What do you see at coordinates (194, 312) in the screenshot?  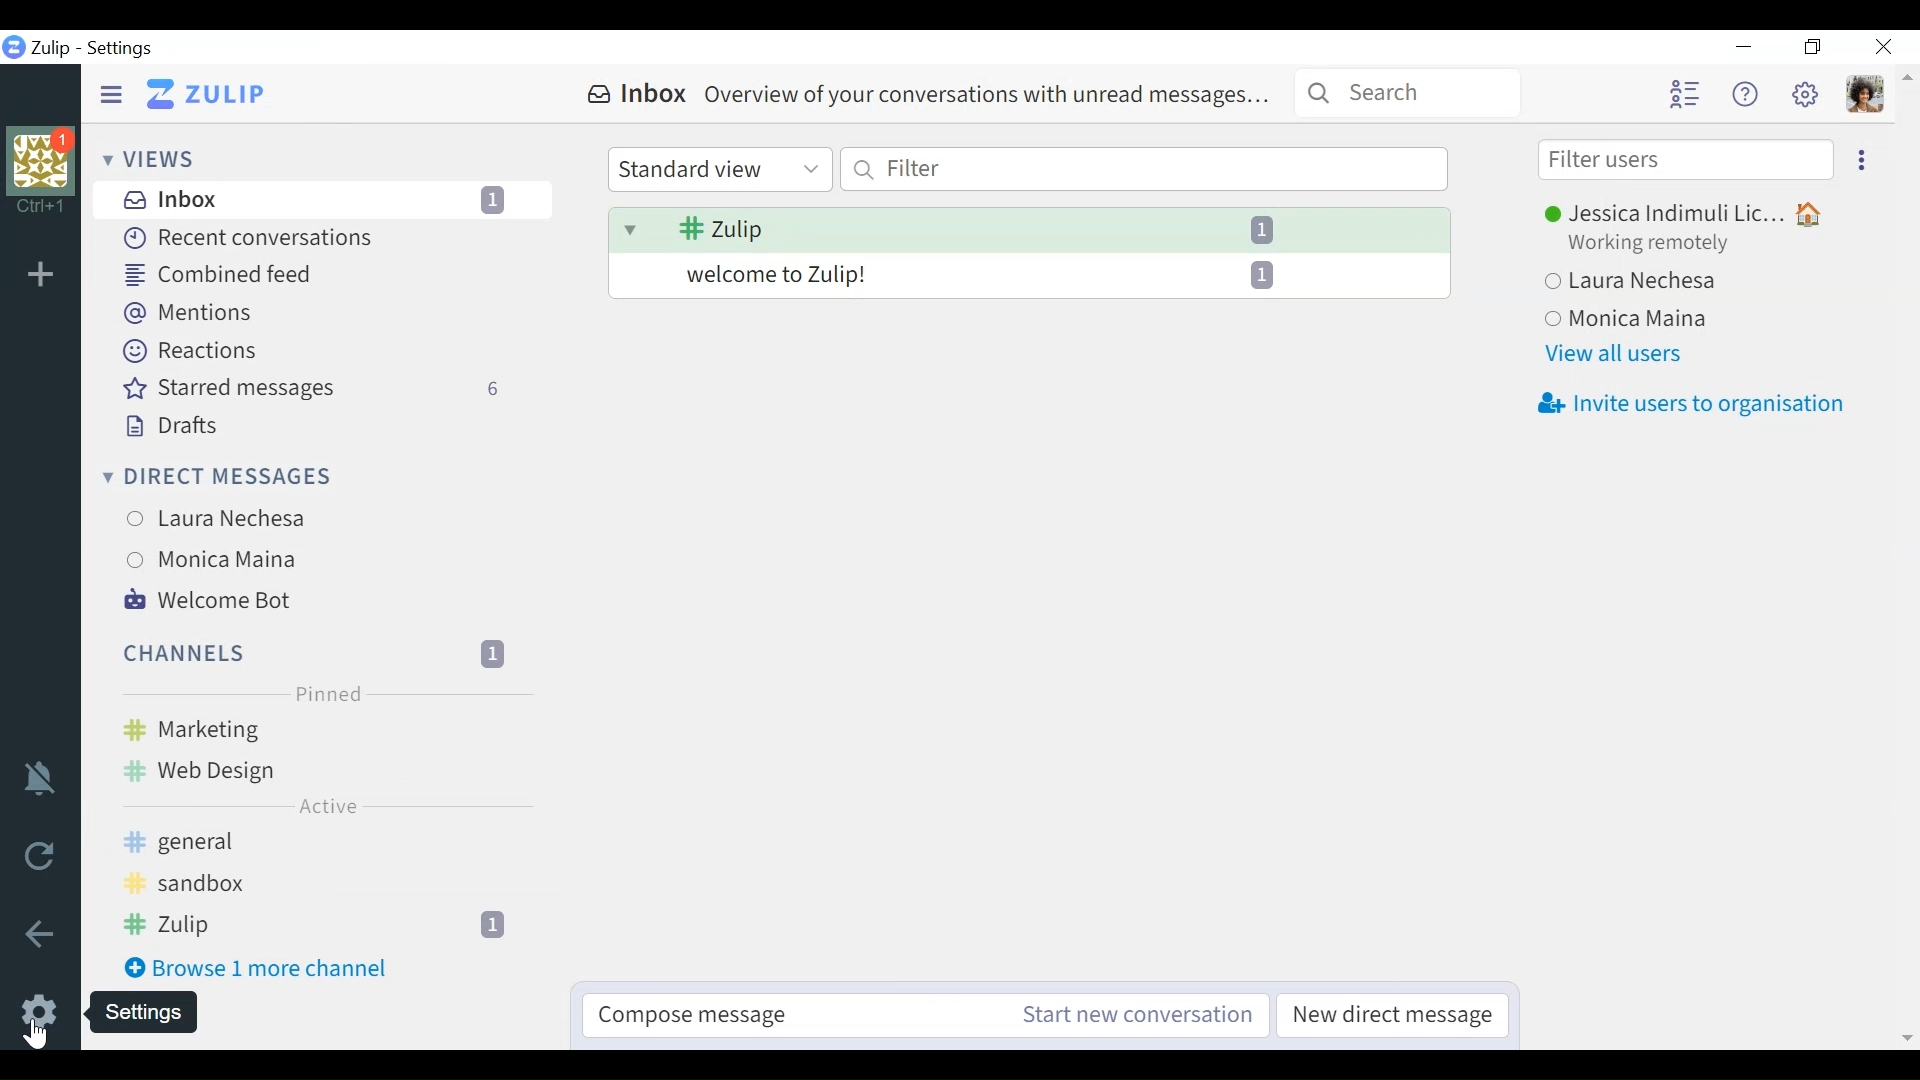 I see `Mentions` at bounding box center [194, 312].